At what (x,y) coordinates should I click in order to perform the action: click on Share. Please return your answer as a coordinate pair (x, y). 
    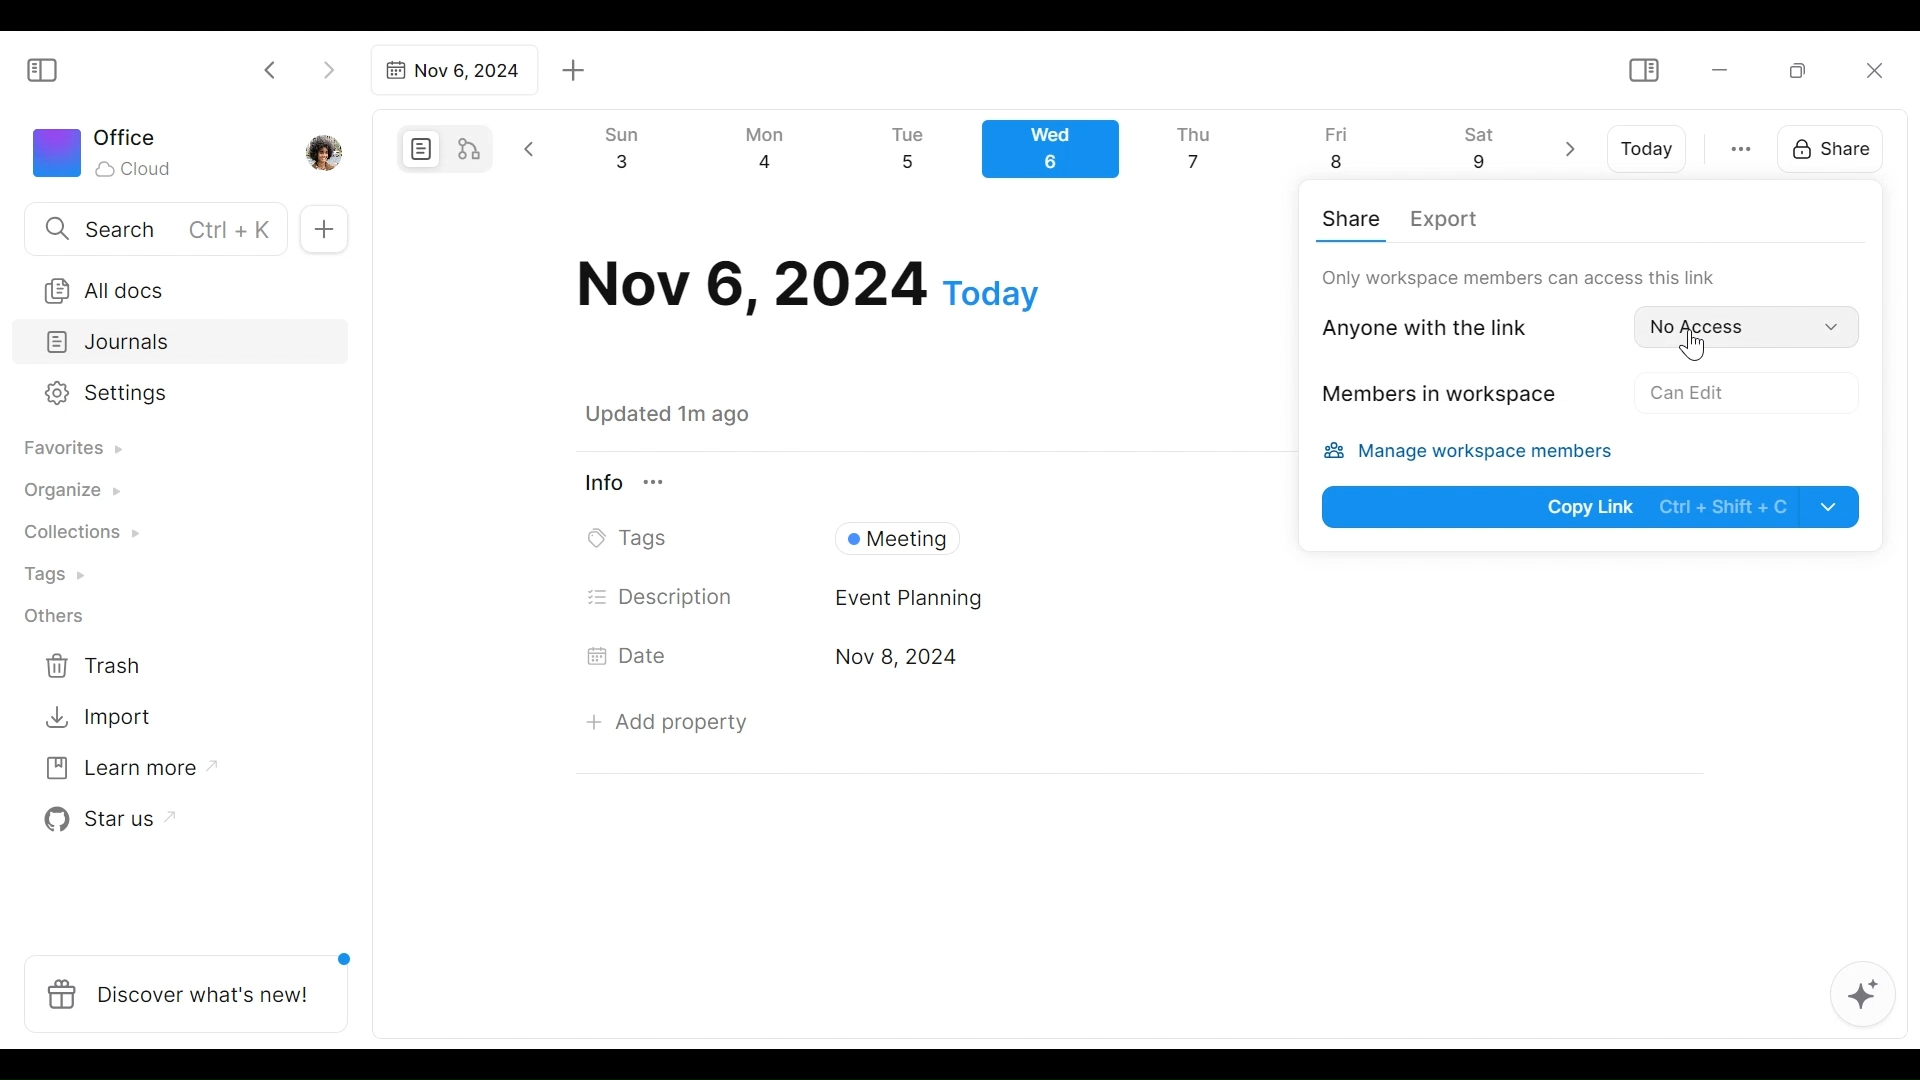
    Looking at the image, I should click on (1355, 218).